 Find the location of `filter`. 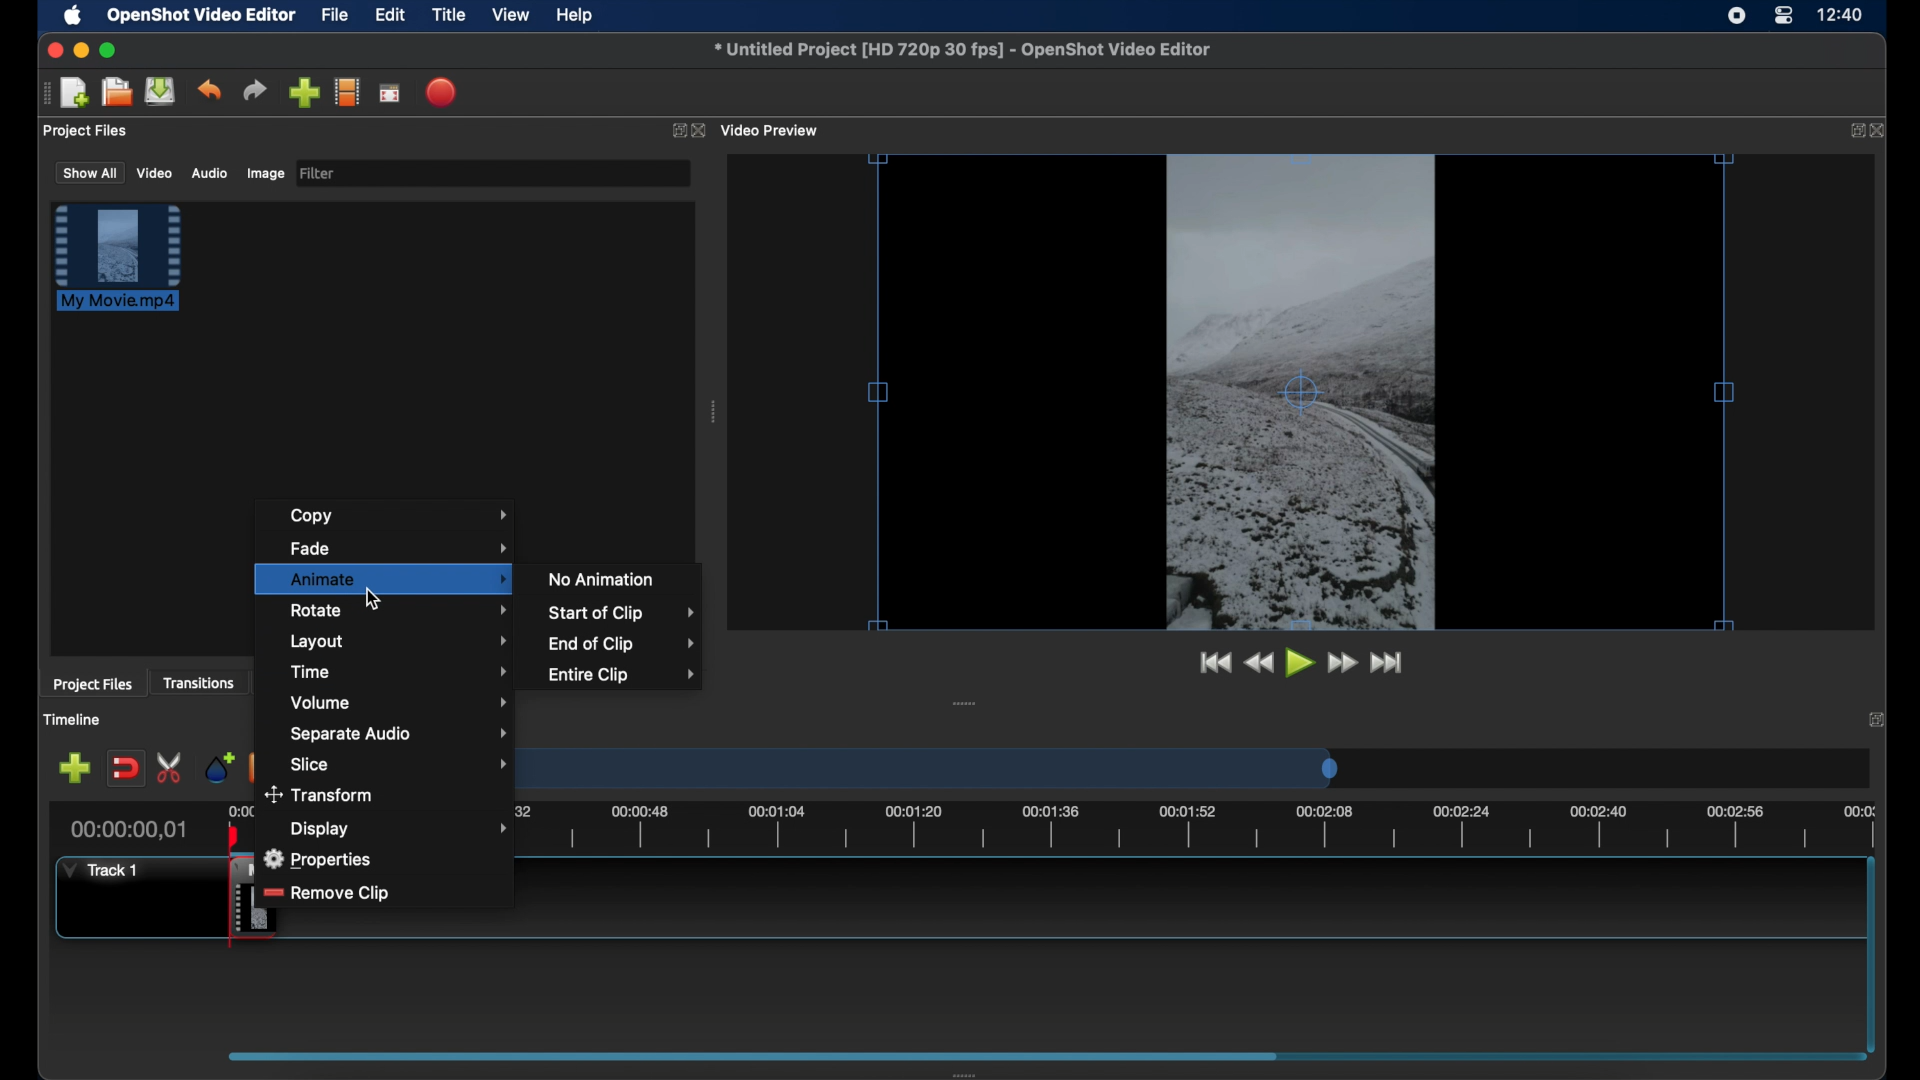

filter is located at coordinates (318, 172).